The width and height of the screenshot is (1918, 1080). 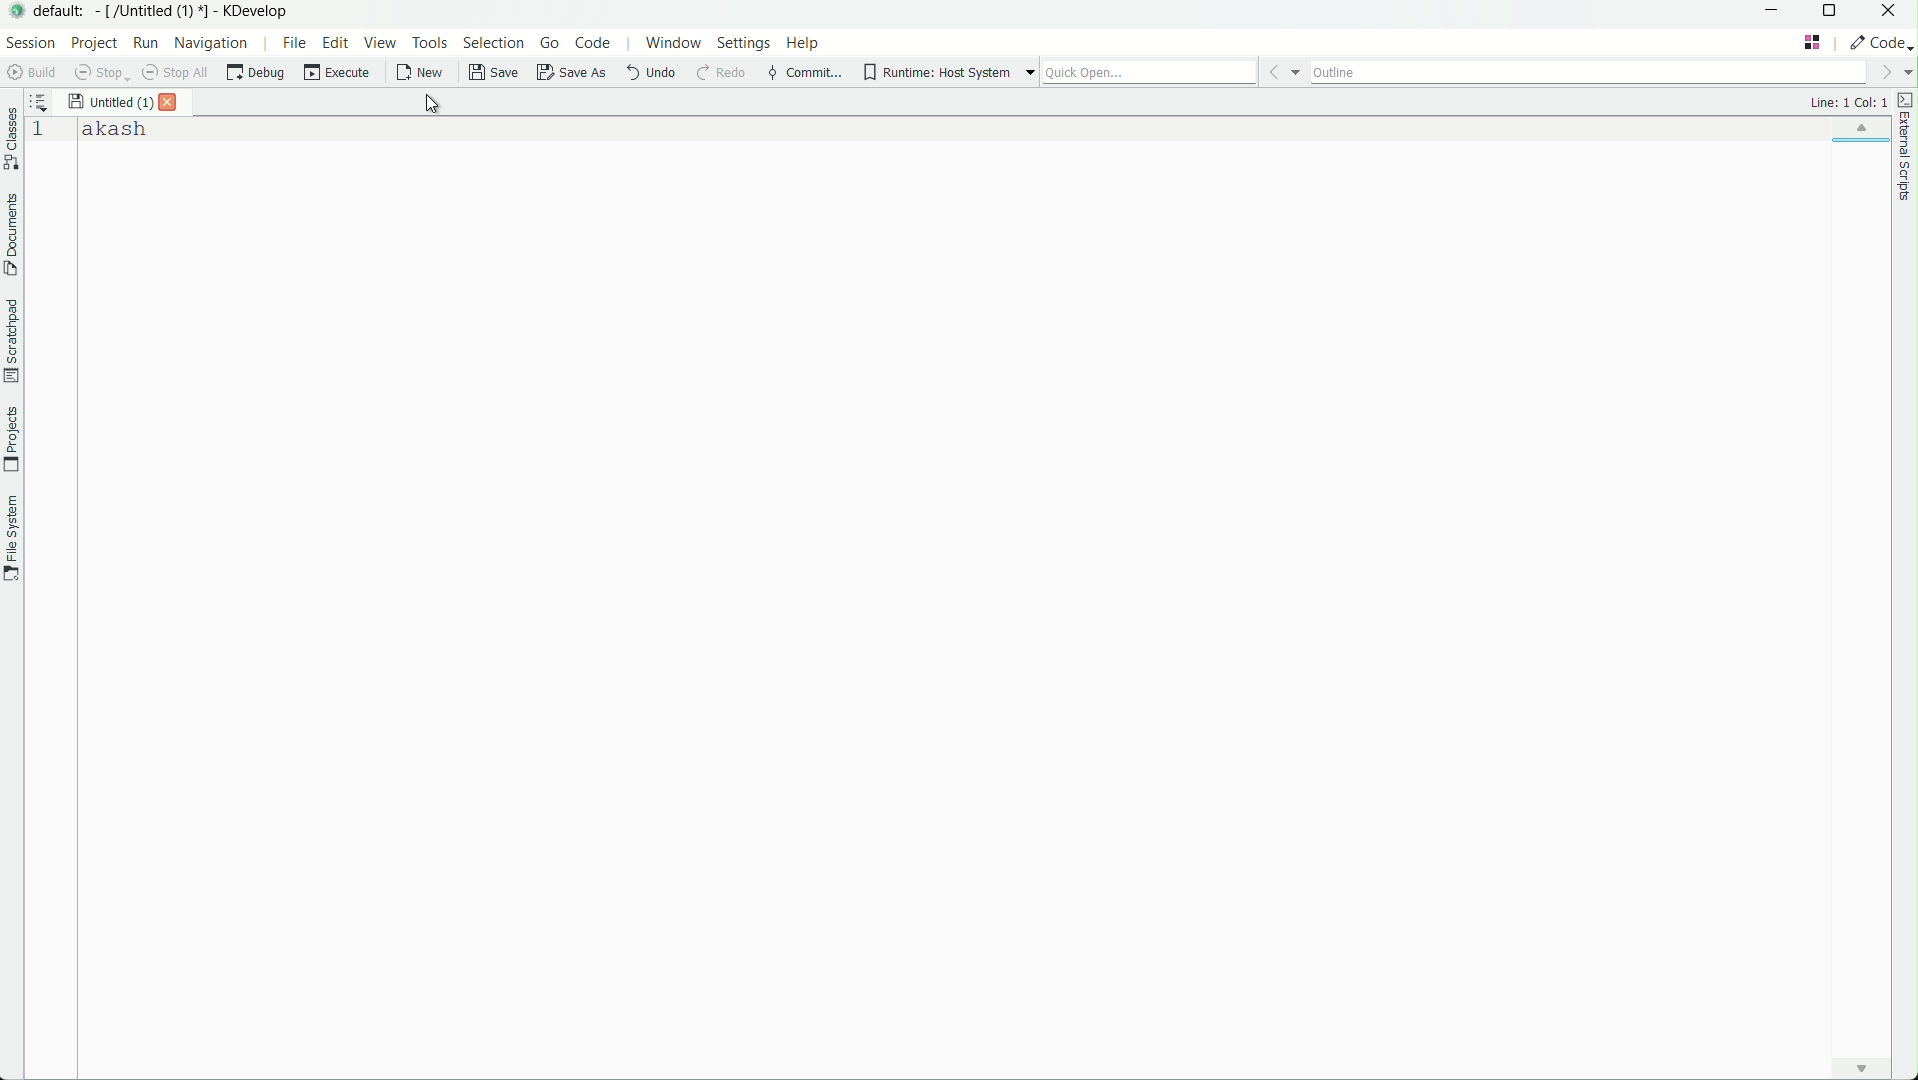 I want to click on commit, so click(x=806, y=73).